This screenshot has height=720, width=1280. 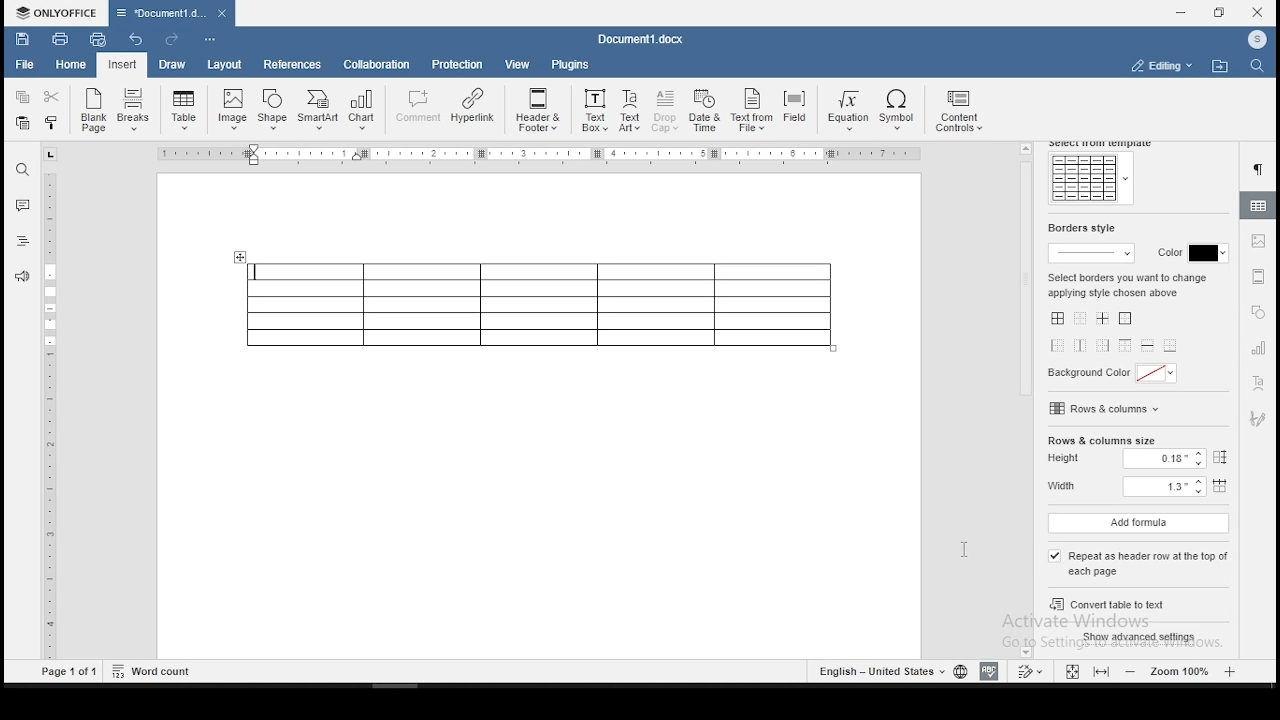 I want to click on TextArt, so click(x=629, y=112).